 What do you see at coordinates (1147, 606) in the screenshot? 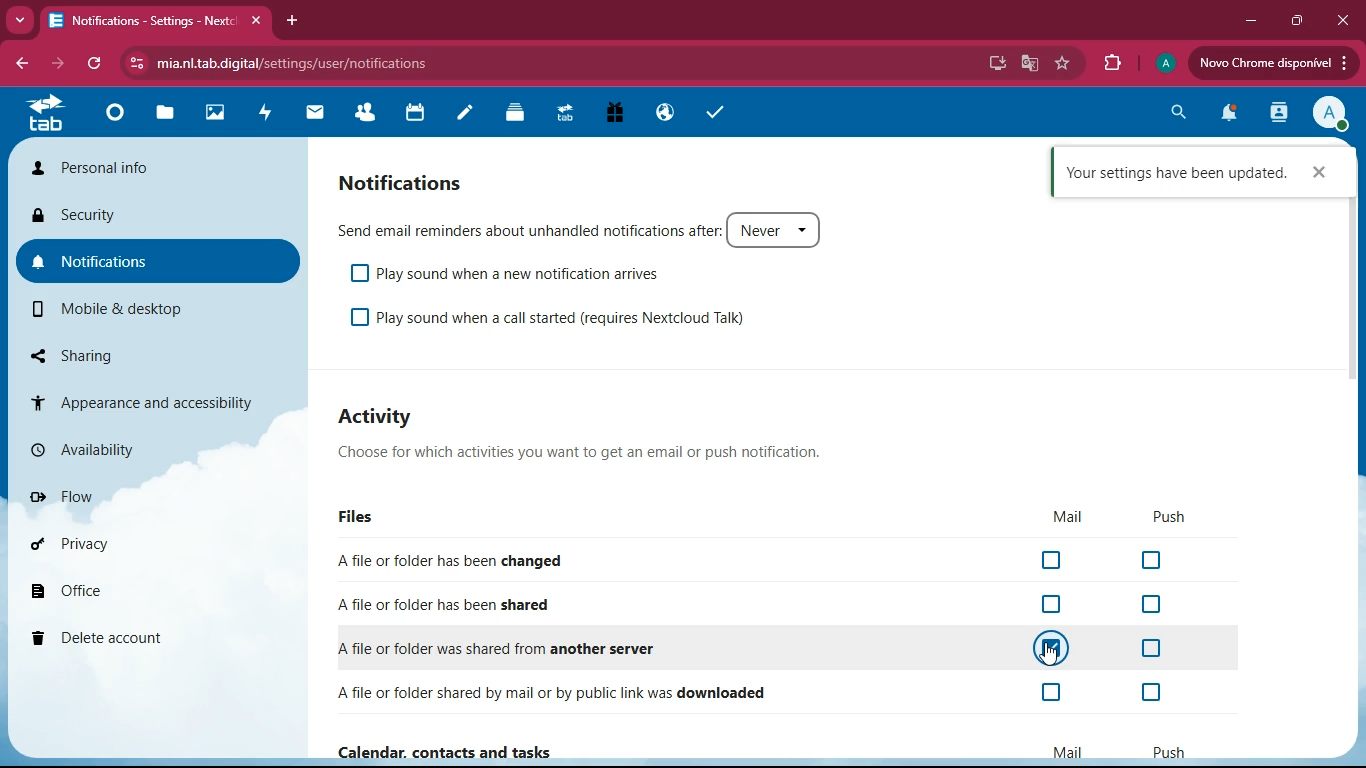
I see `off` at bounding box center [1147, 606].